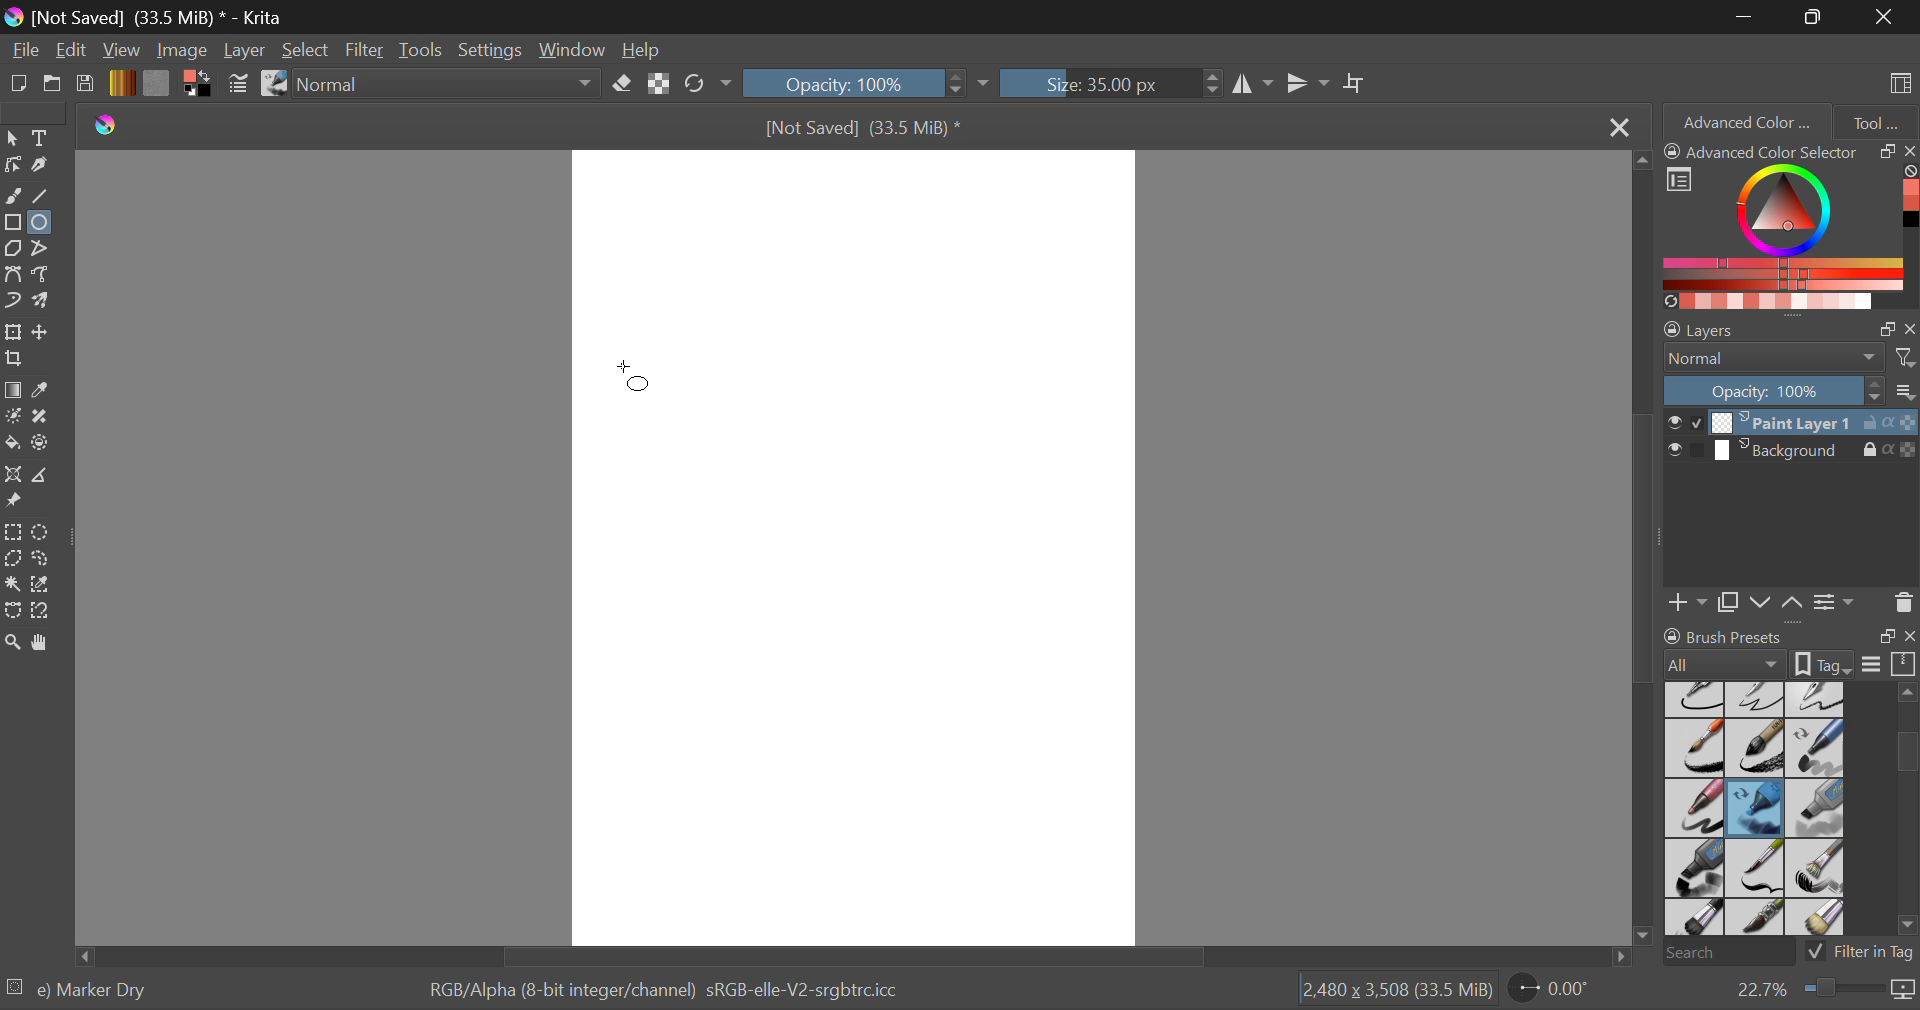 This screenshot has height=1010, width=1920. What do you see at coordinates (671, 994) in the screenshot?
I see `Color Display Info` at bounding box center [671, 994].